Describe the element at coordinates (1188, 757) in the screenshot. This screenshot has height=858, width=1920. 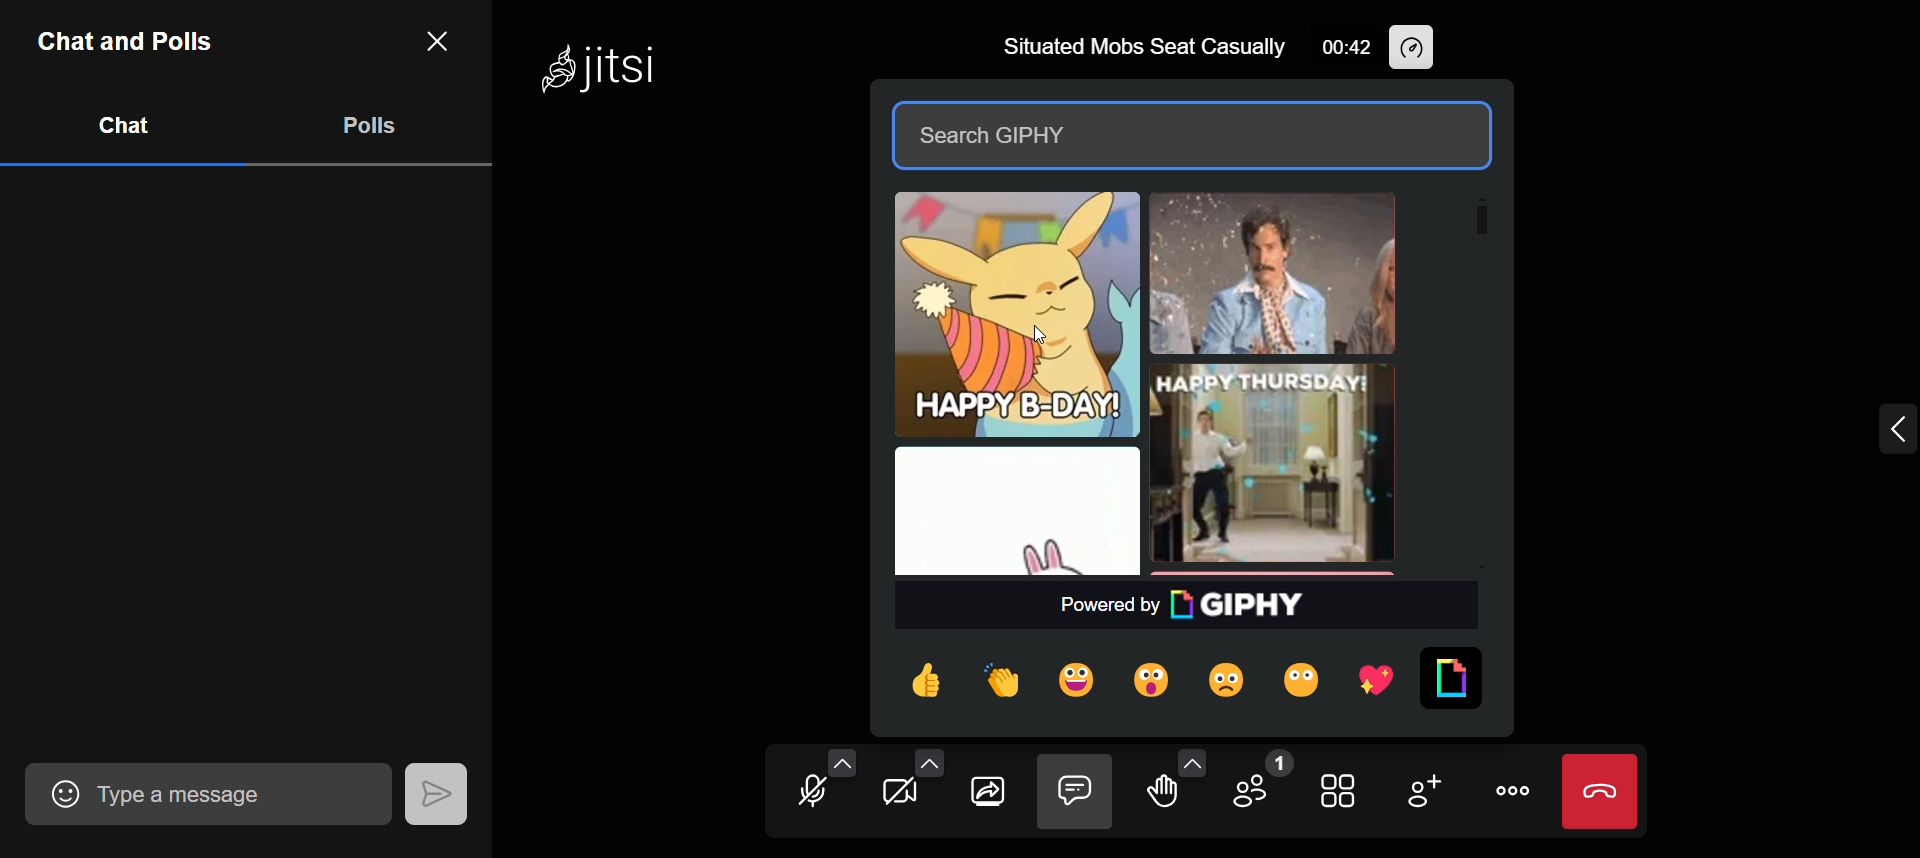
I see `more reaction option` at that location.